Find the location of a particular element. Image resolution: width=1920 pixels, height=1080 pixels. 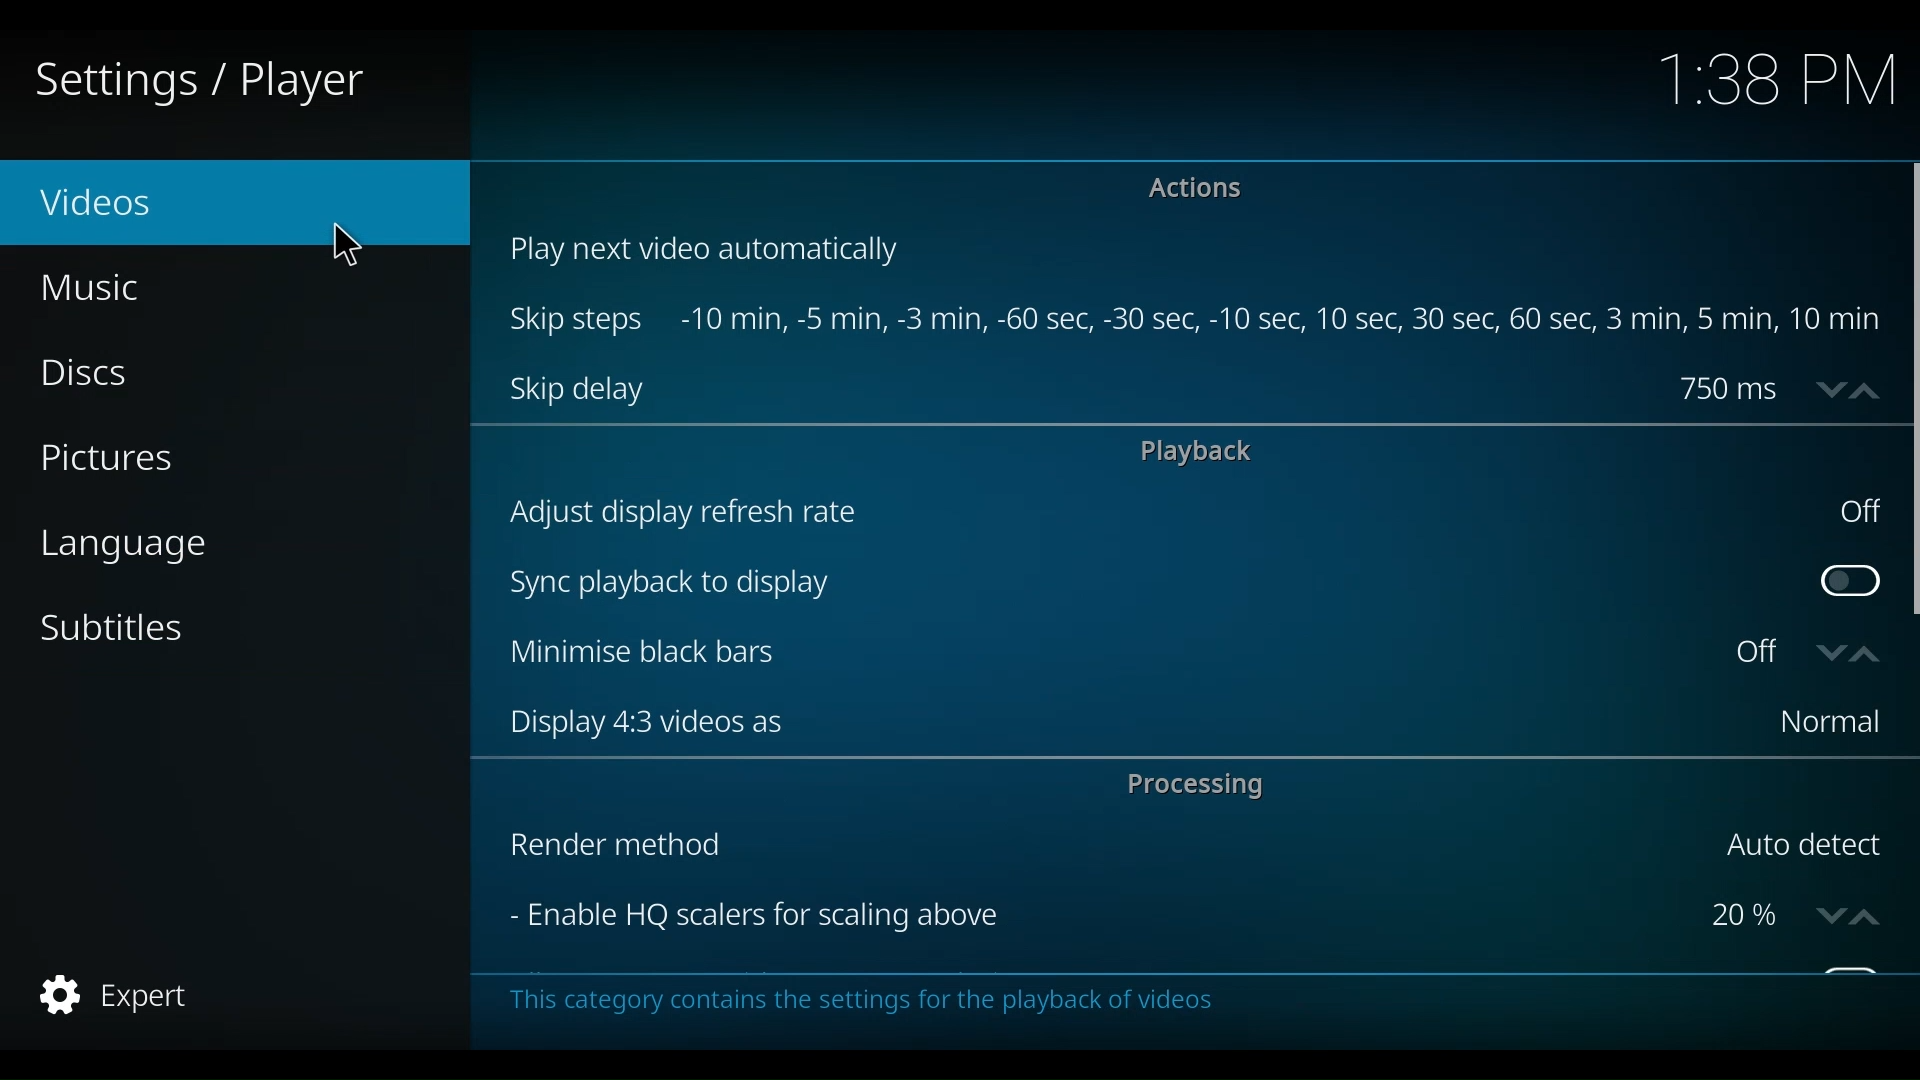

Toggle on or off is located at coordinates (1774, 653).